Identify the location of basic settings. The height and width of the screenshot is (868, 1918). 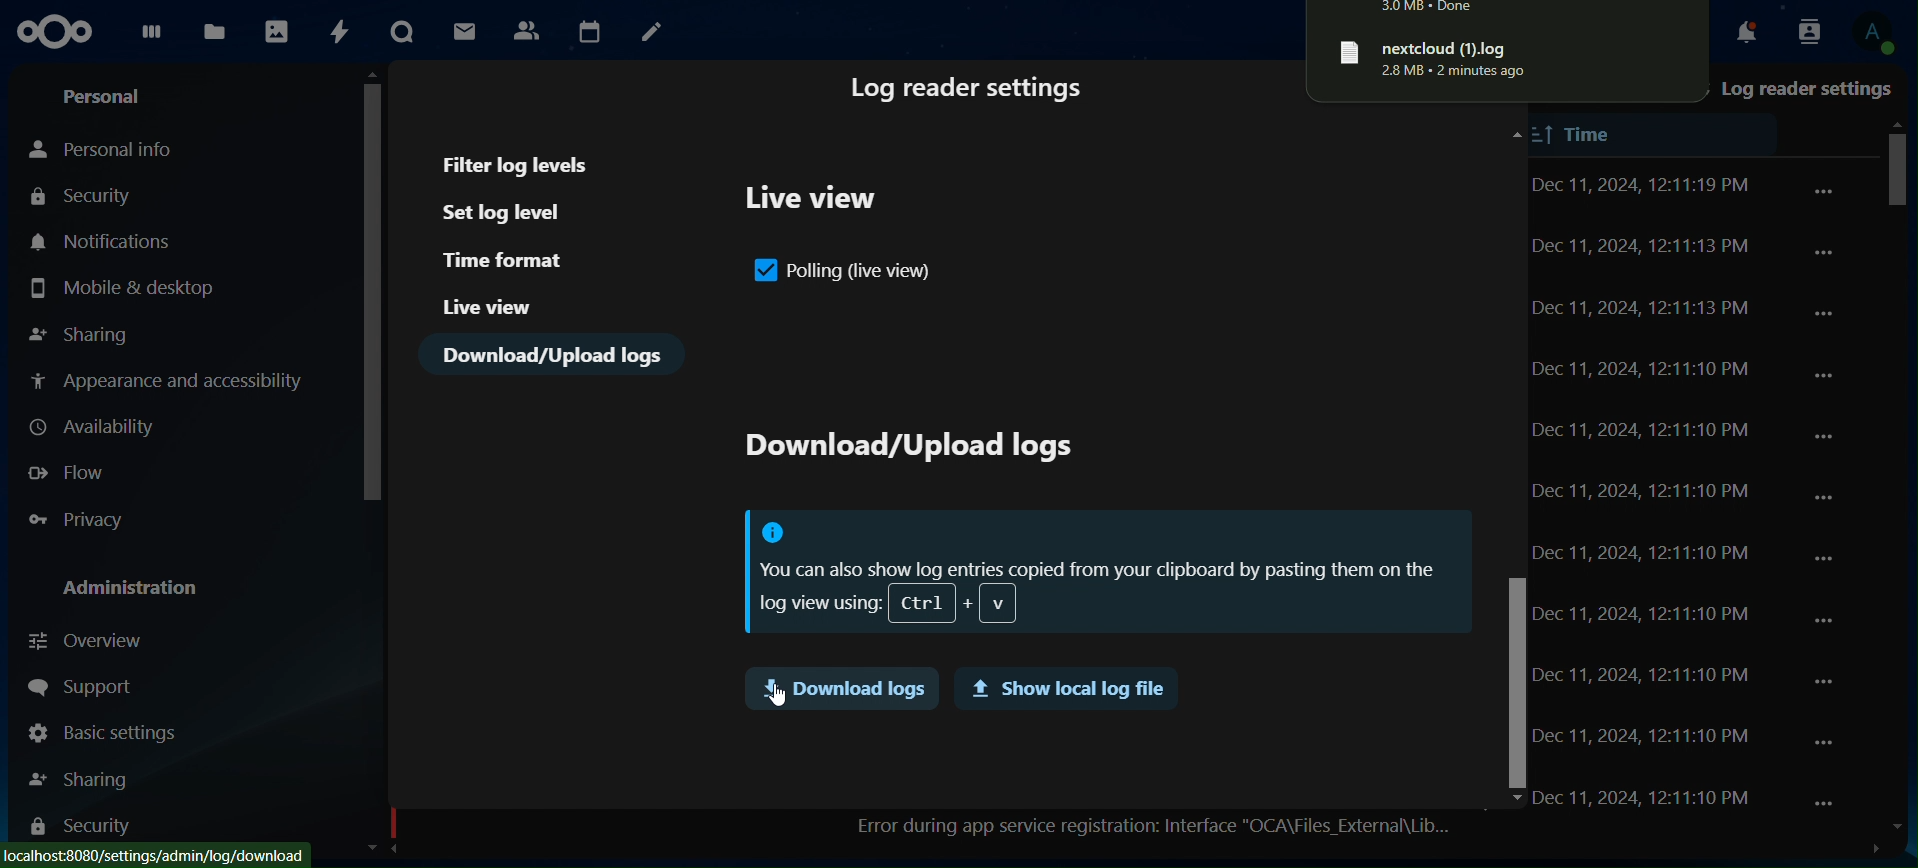
(104, 733).